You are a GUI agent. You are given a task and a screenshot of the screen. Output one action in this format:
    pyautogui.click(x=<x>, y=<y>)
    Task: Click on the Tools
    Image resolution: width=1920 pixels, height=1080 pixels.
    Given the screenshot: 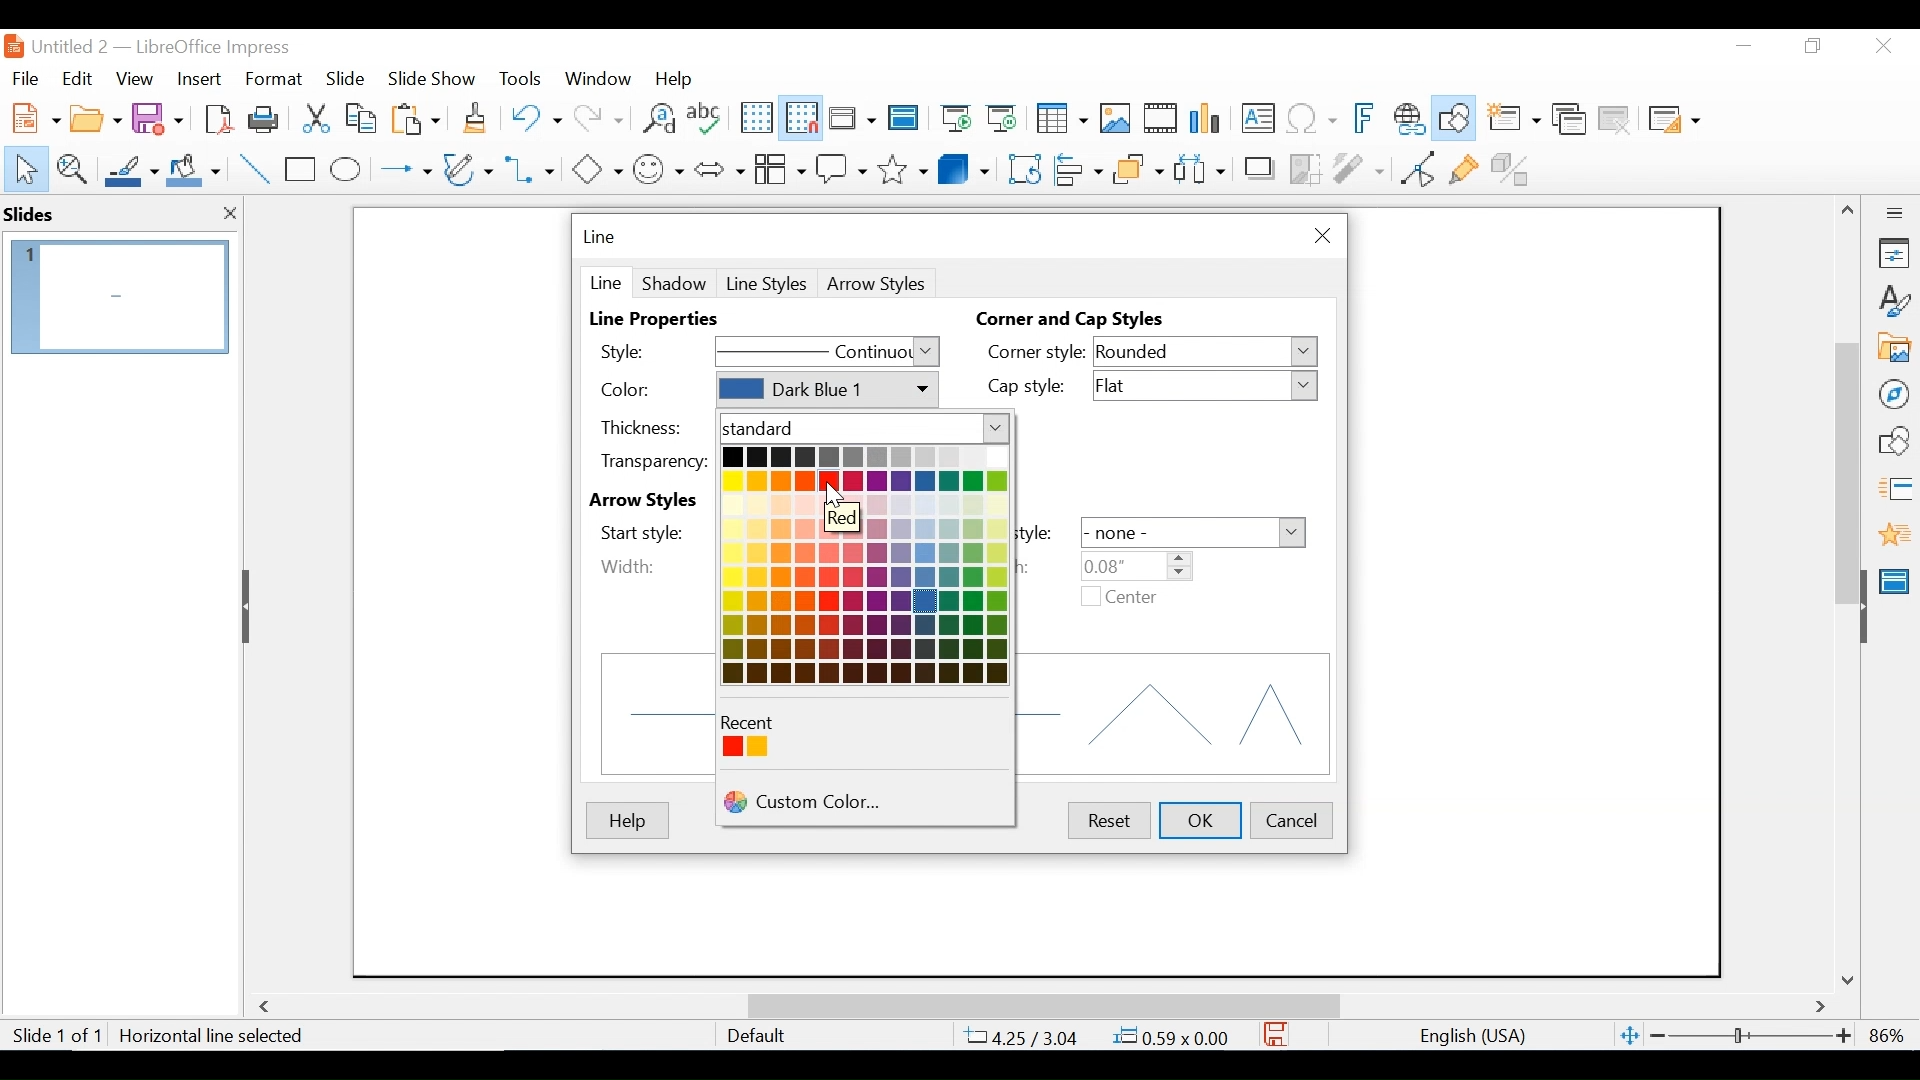 What is the action you would take?
    pyautogui.click(x=520, y=78)
    